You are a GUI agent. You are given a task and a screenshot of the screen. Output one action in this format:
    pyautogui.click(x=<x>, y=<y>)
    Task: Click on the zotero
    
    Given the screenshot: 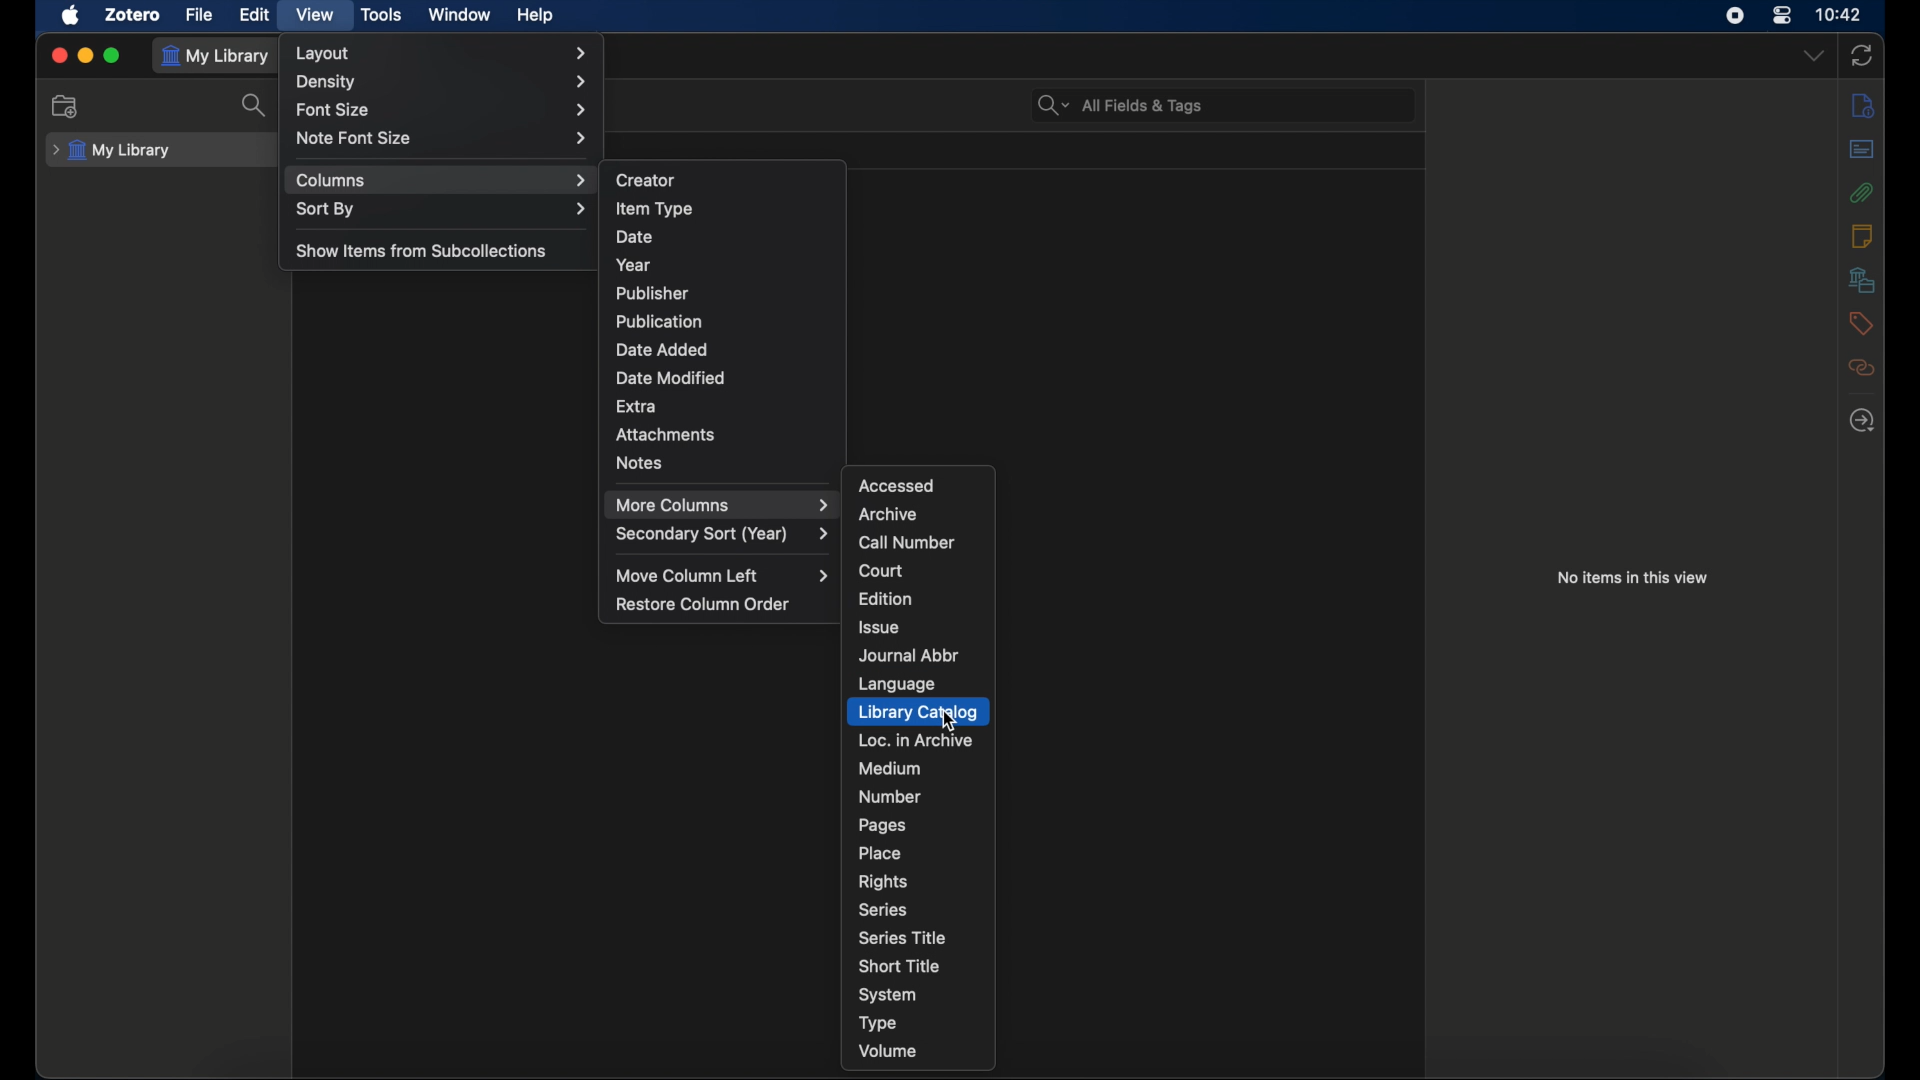 What is the action you would take?
    pyautogui.click(x=131, y=15)
    